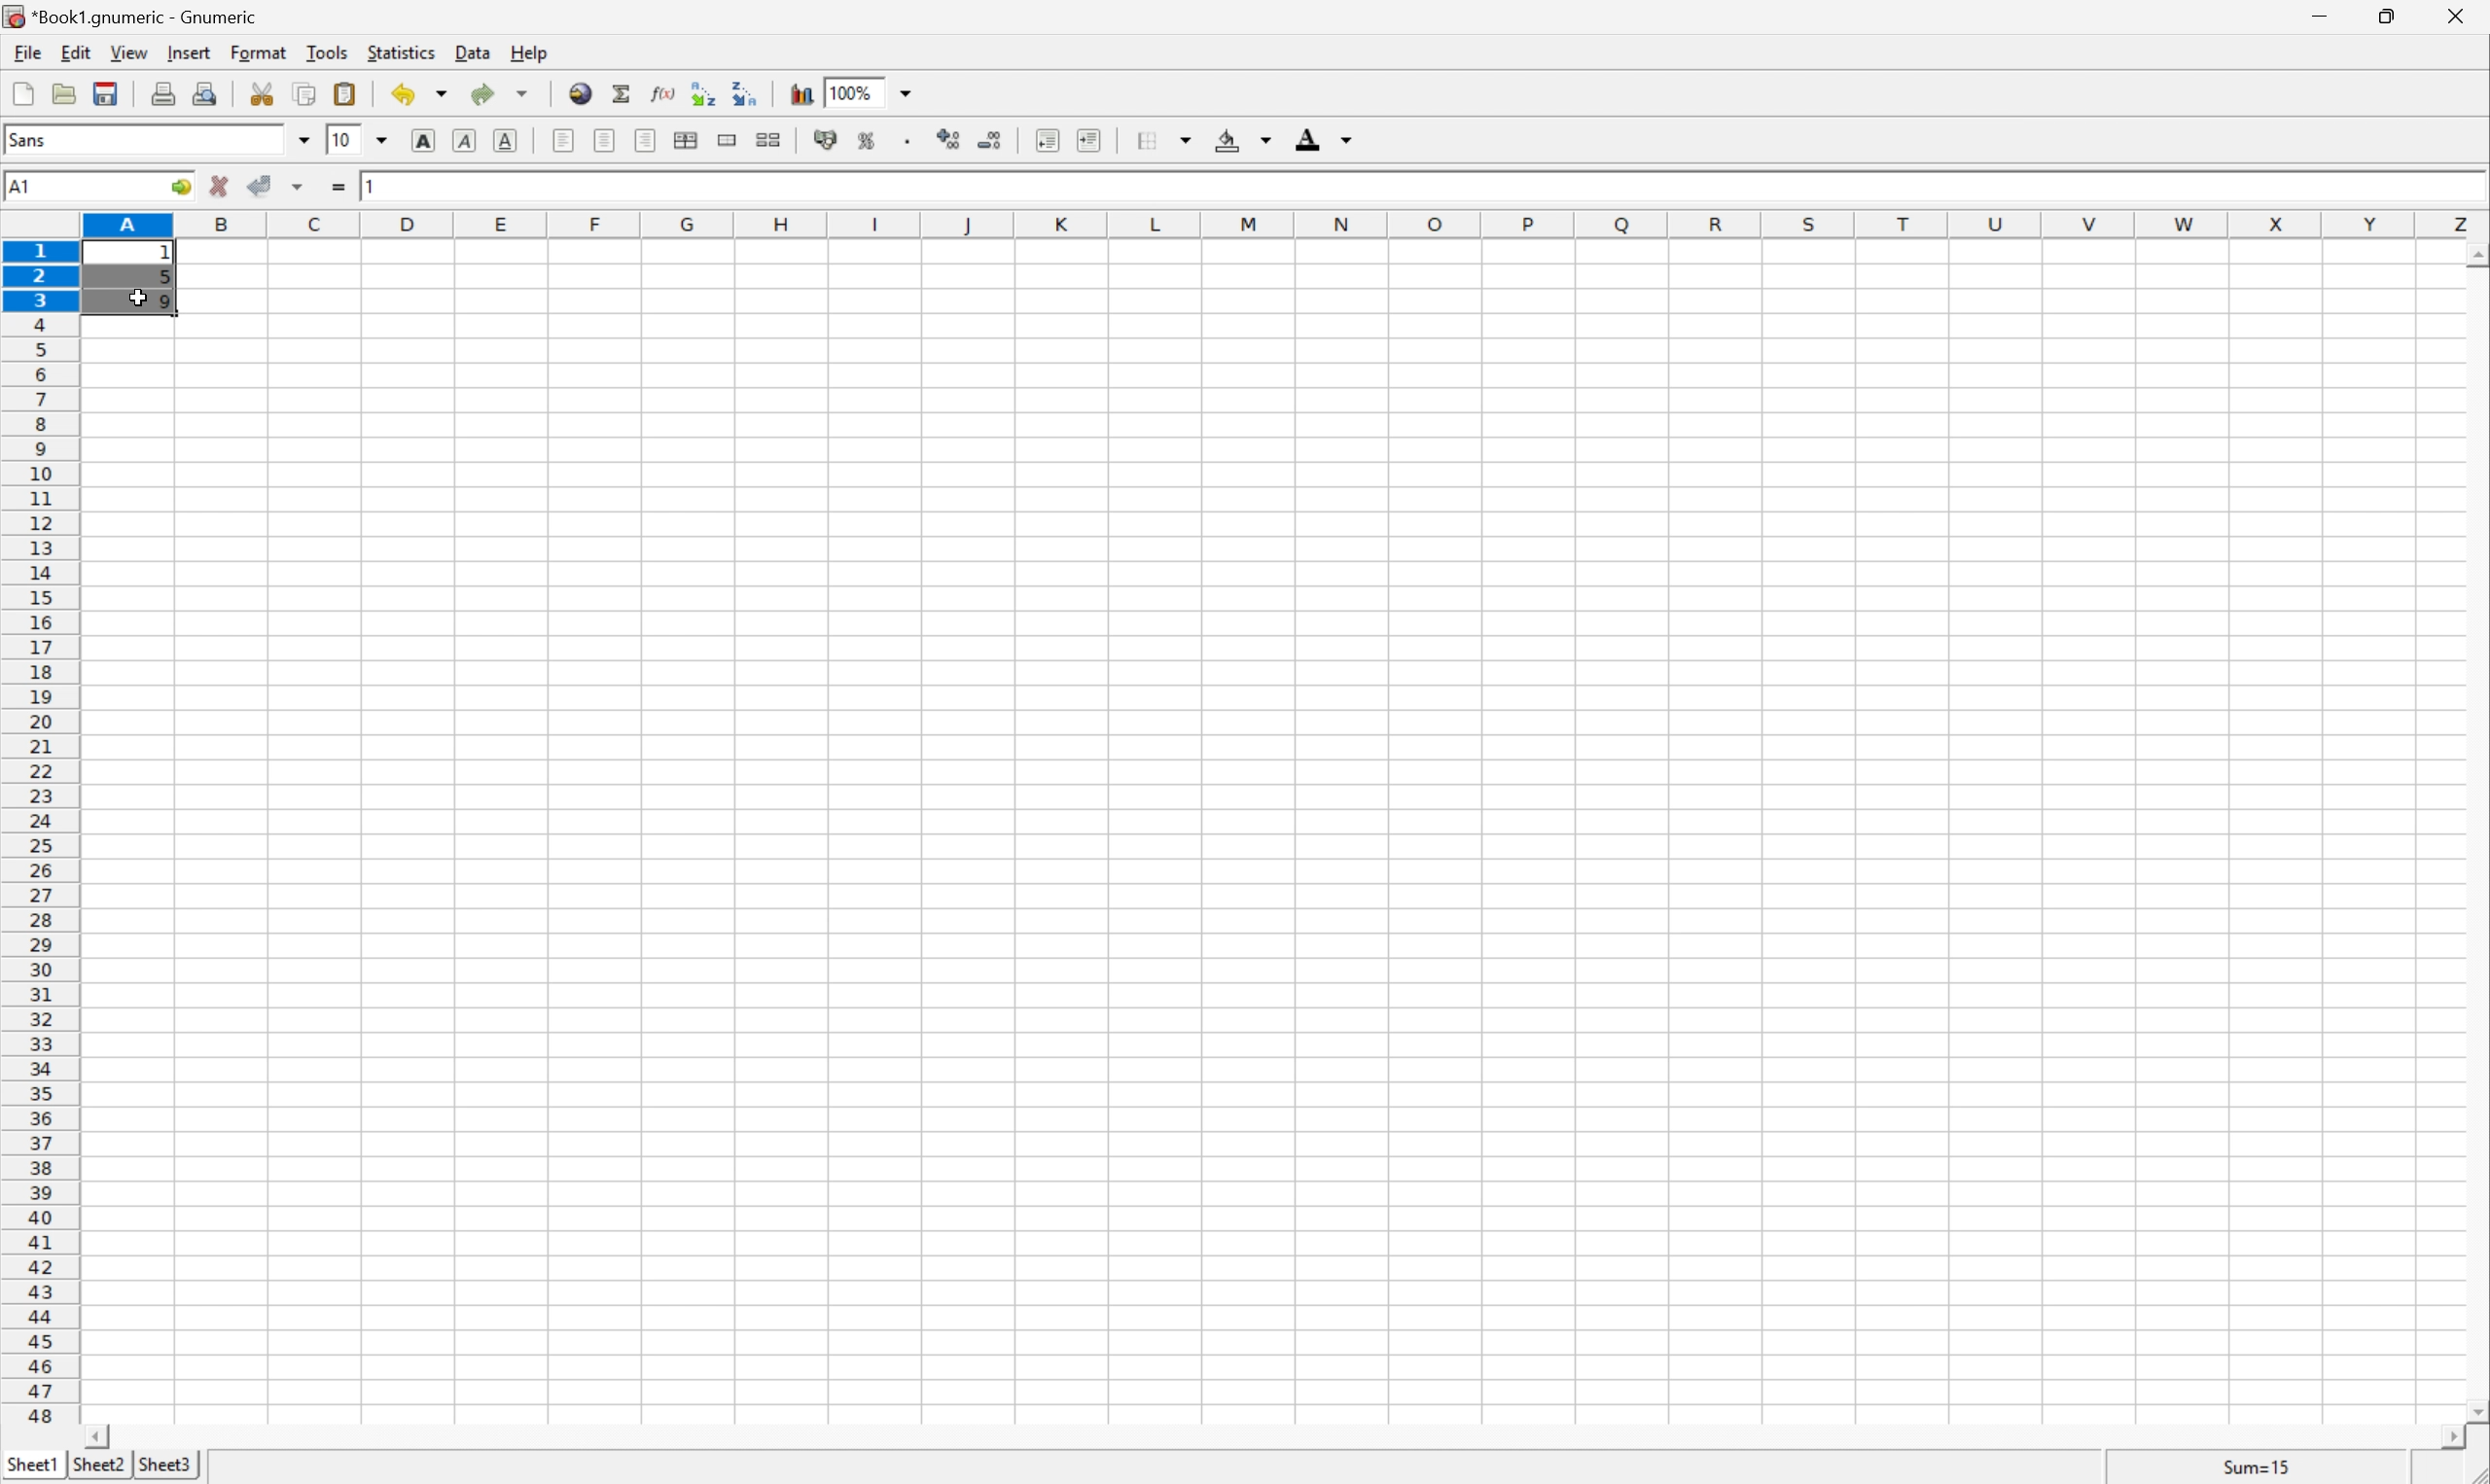 The width and height of the screenshot is (2490, 1484). Describe the element at coordinates (565, 140) in the screenshot. I see `align left` at that location.